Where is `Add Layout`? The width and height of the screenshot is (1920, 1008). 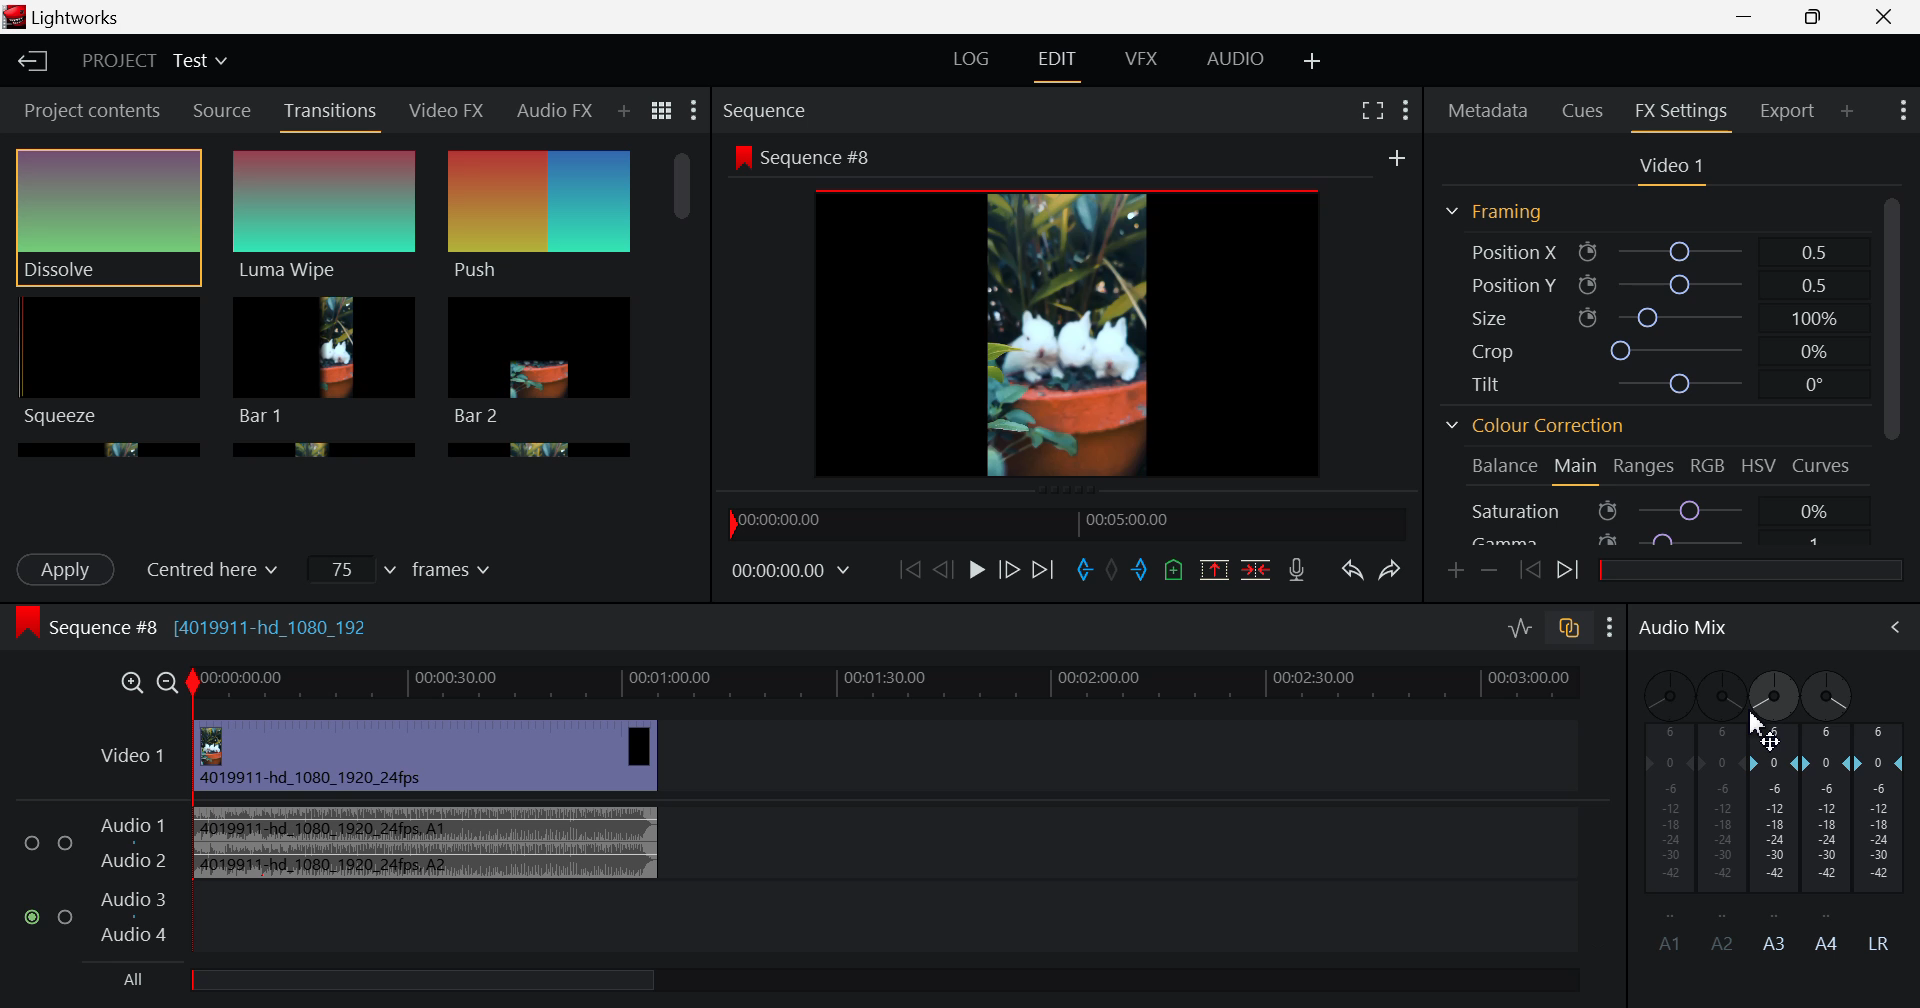
Add Layout is located at coordinates (1310, 60).